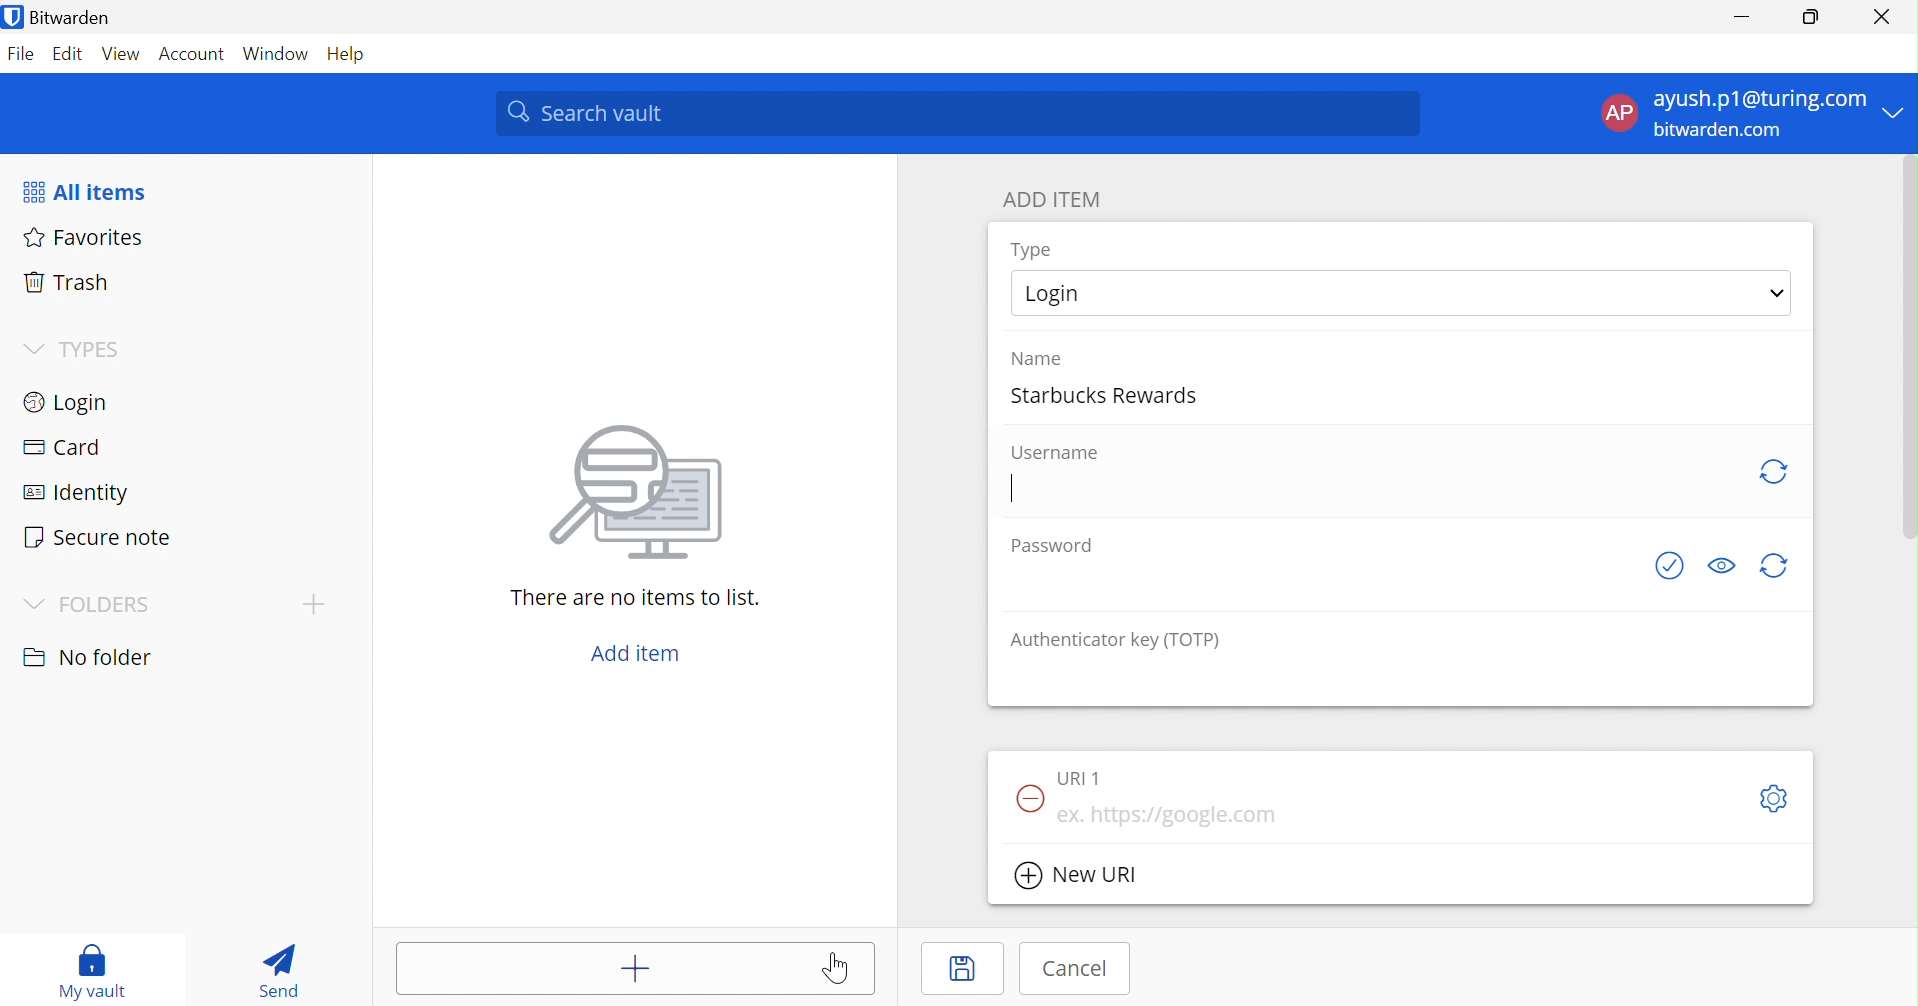 Image resolution: width=1918 pixels, height=1006 pixels. What do you see at coordinates (1060, 291) in the screenshot?
I see `Login` at bounding box center [1060, 291].